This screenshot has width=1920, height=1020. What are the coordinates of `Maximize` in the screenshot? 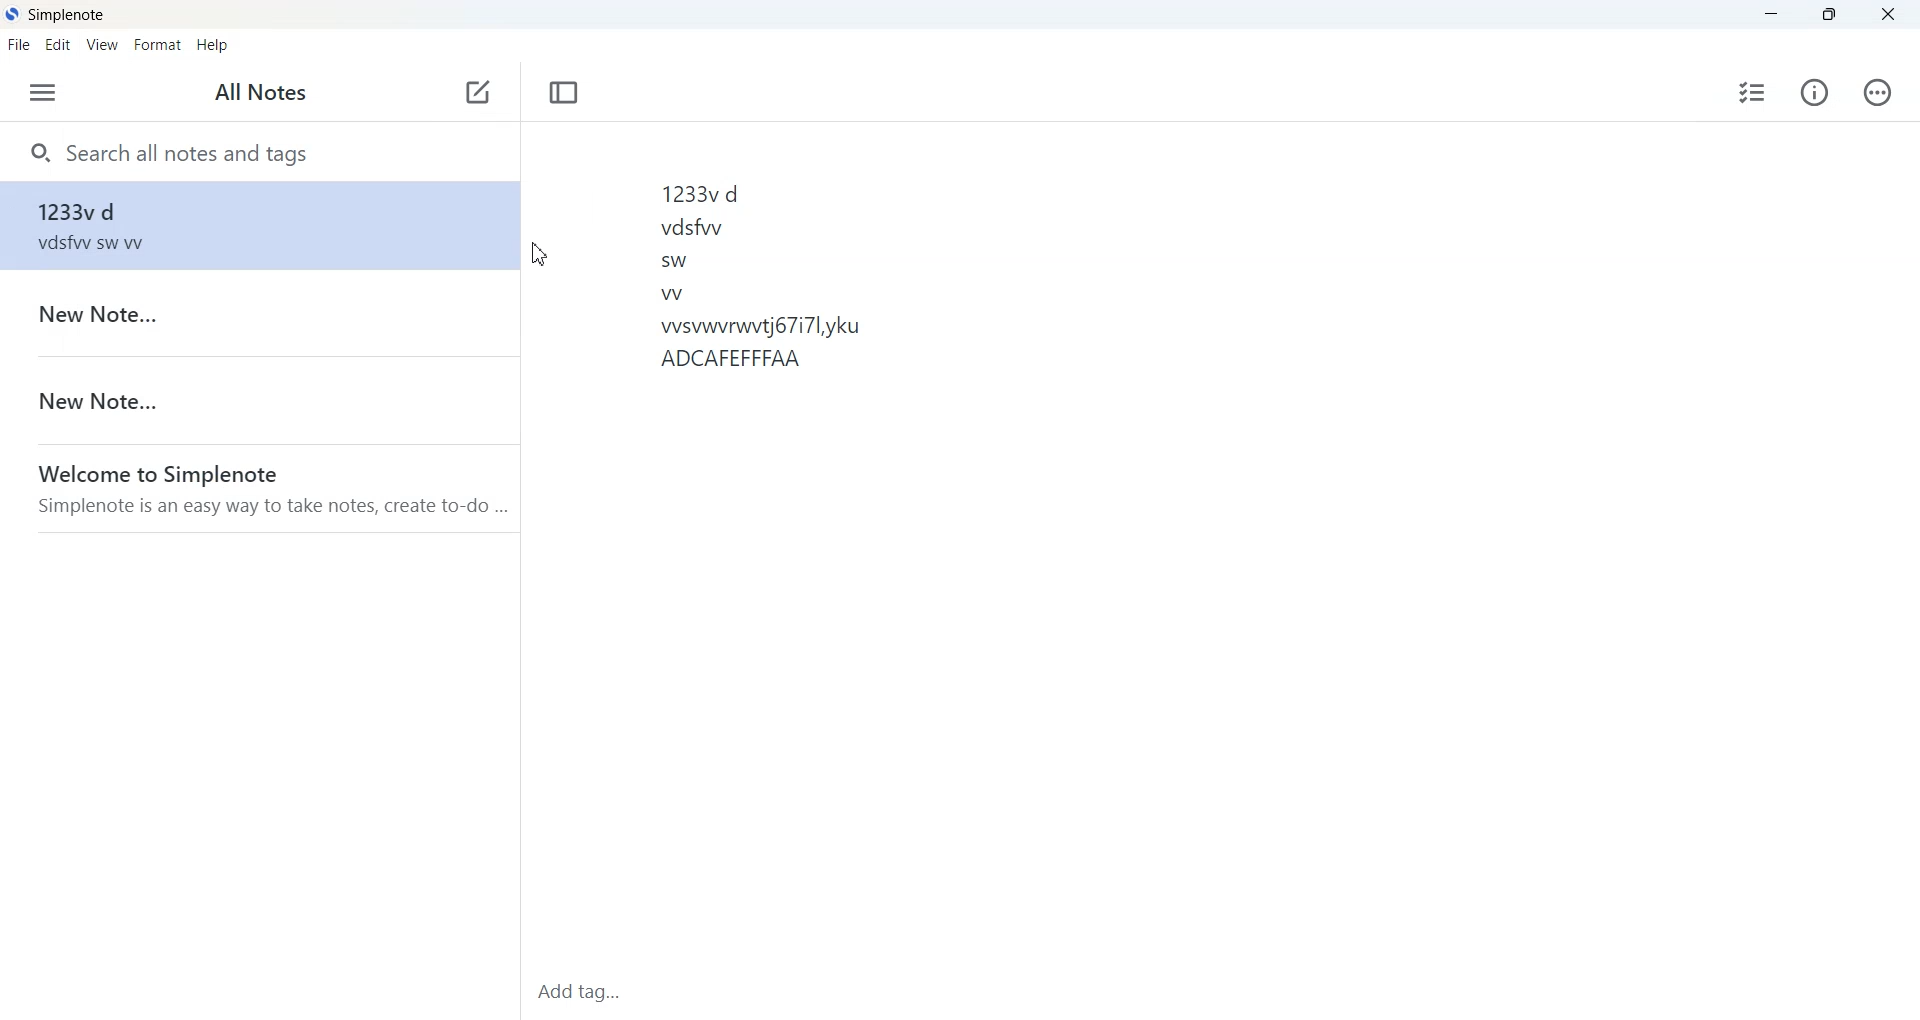 It's located at (1829, 15).